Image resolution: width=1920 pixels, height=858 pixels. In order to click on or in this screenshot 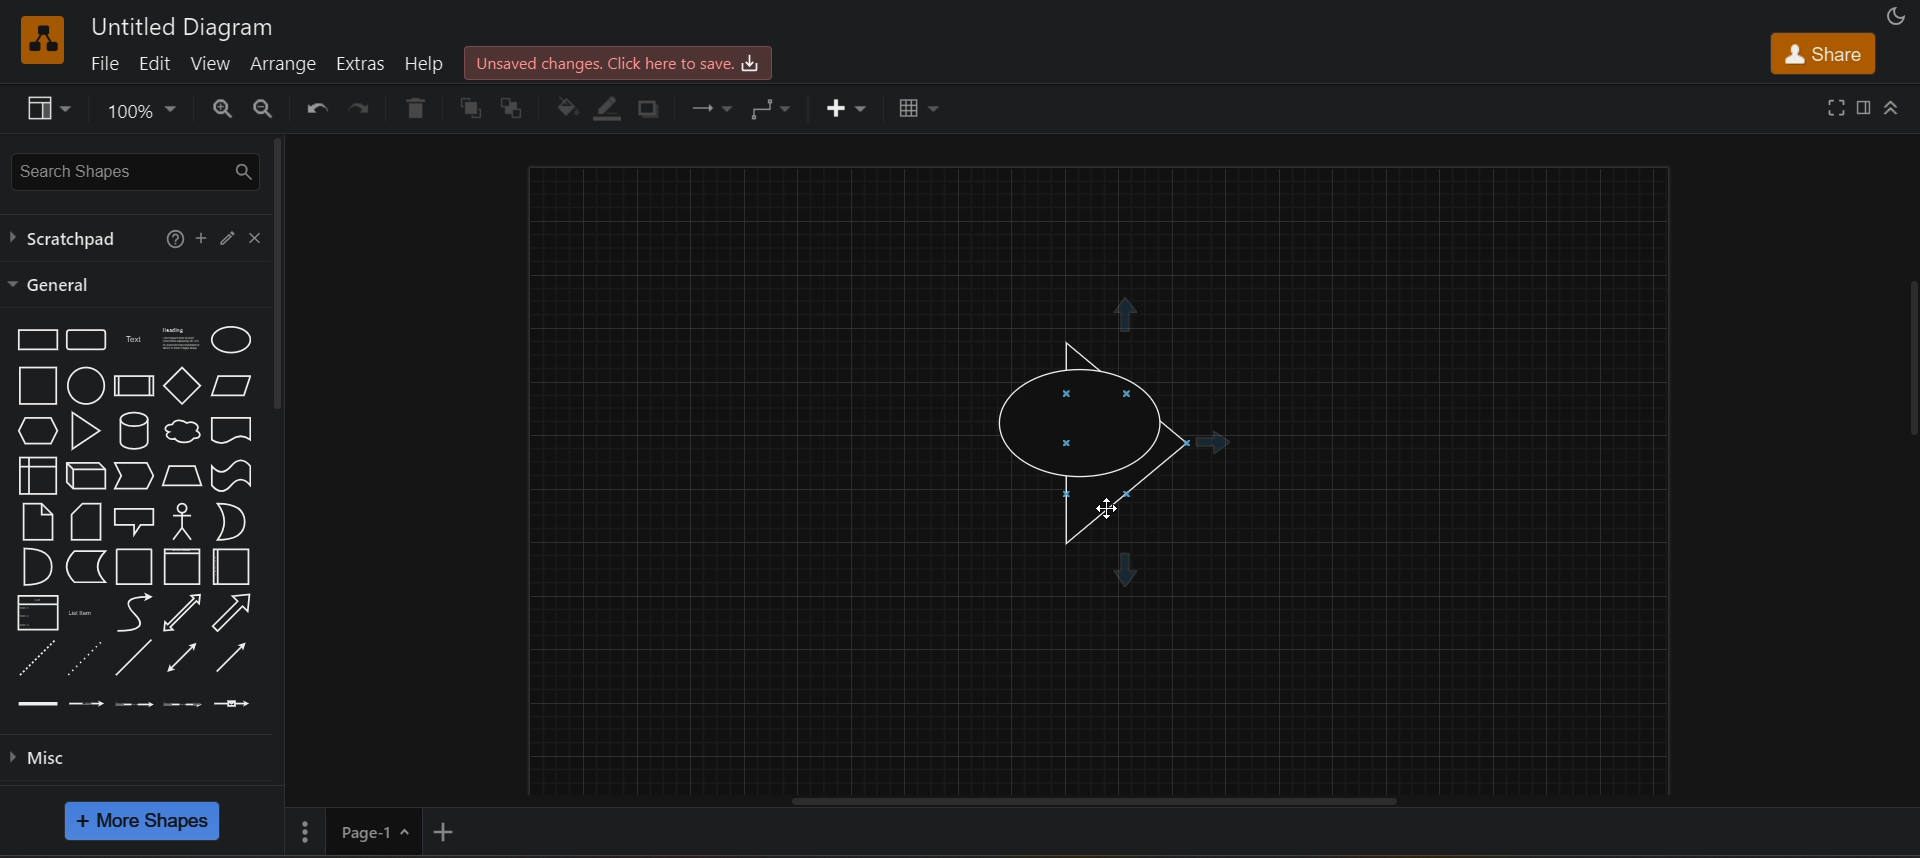, I will do `click(232, 522)`.